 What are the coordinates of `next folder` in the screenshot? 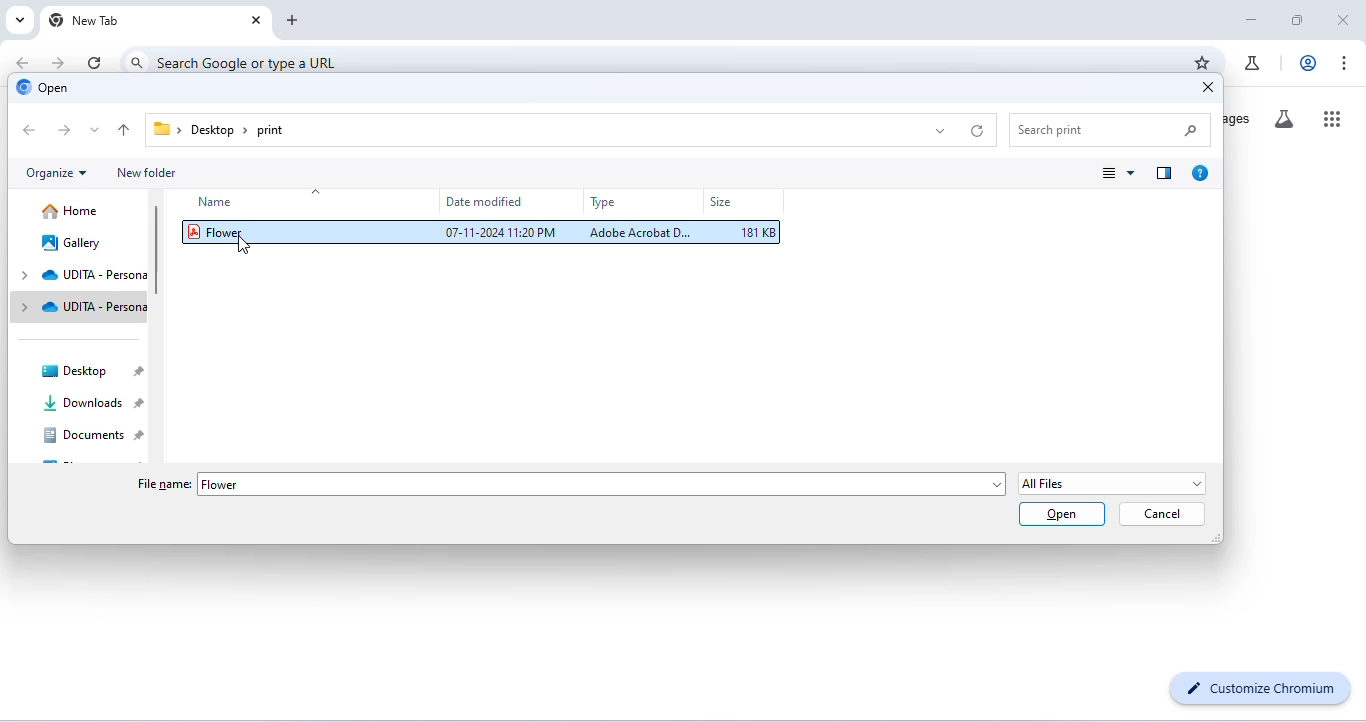 It's located at (66, 130).